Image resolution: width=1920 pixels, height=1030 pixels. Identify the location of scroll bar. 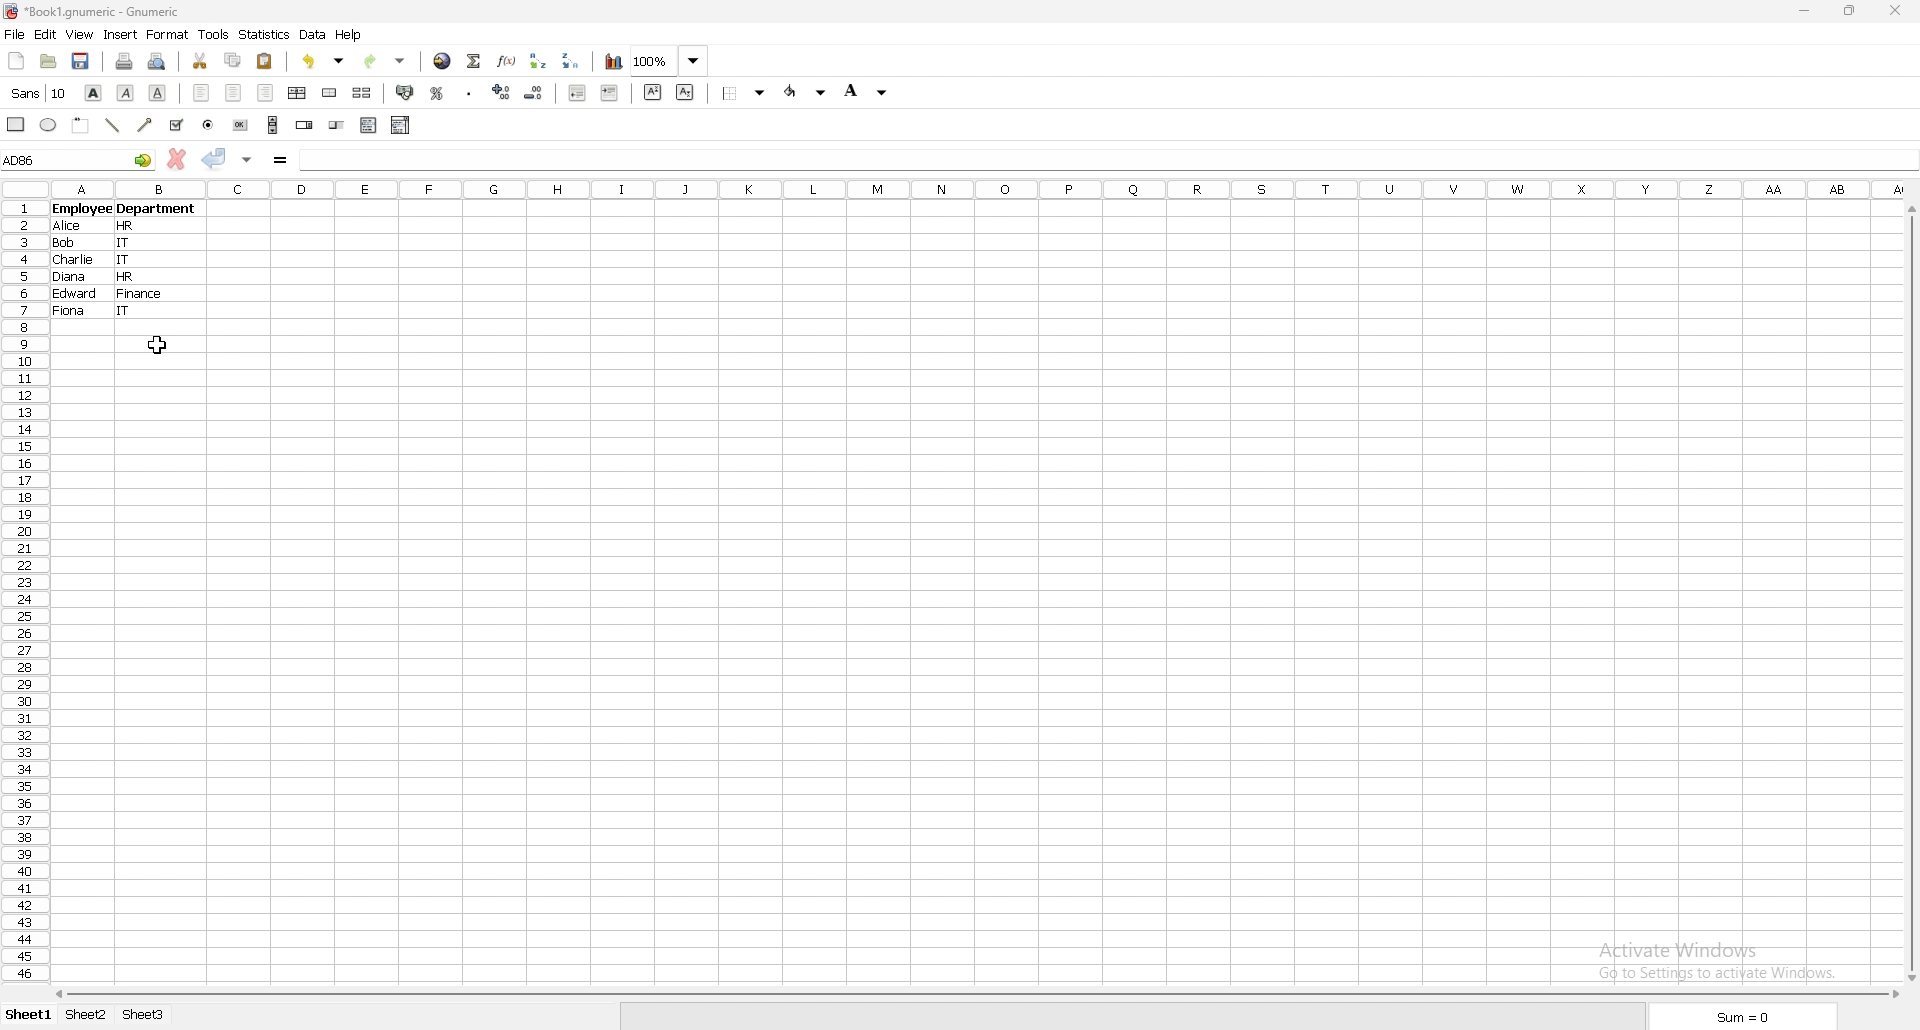
(1912, 592).